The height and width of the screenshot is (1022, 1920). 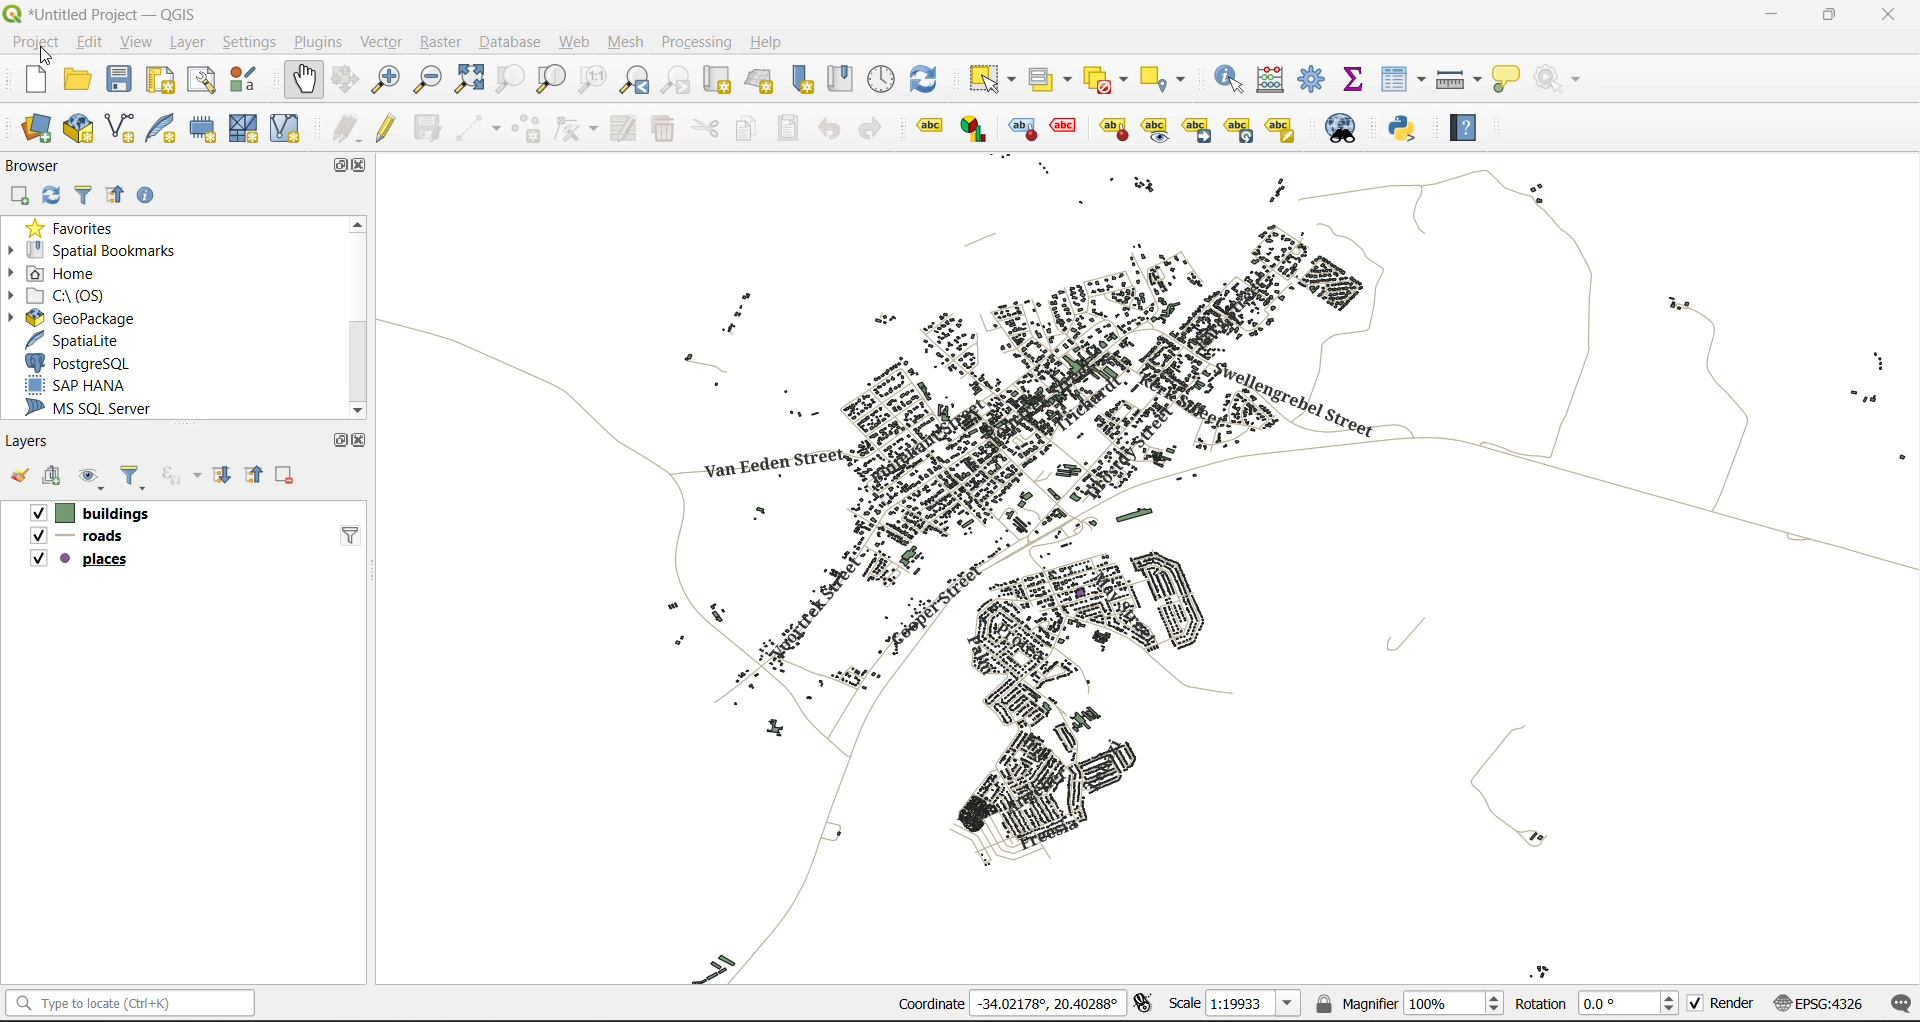 I want to click on zoom in, so click(x=385, y=77).